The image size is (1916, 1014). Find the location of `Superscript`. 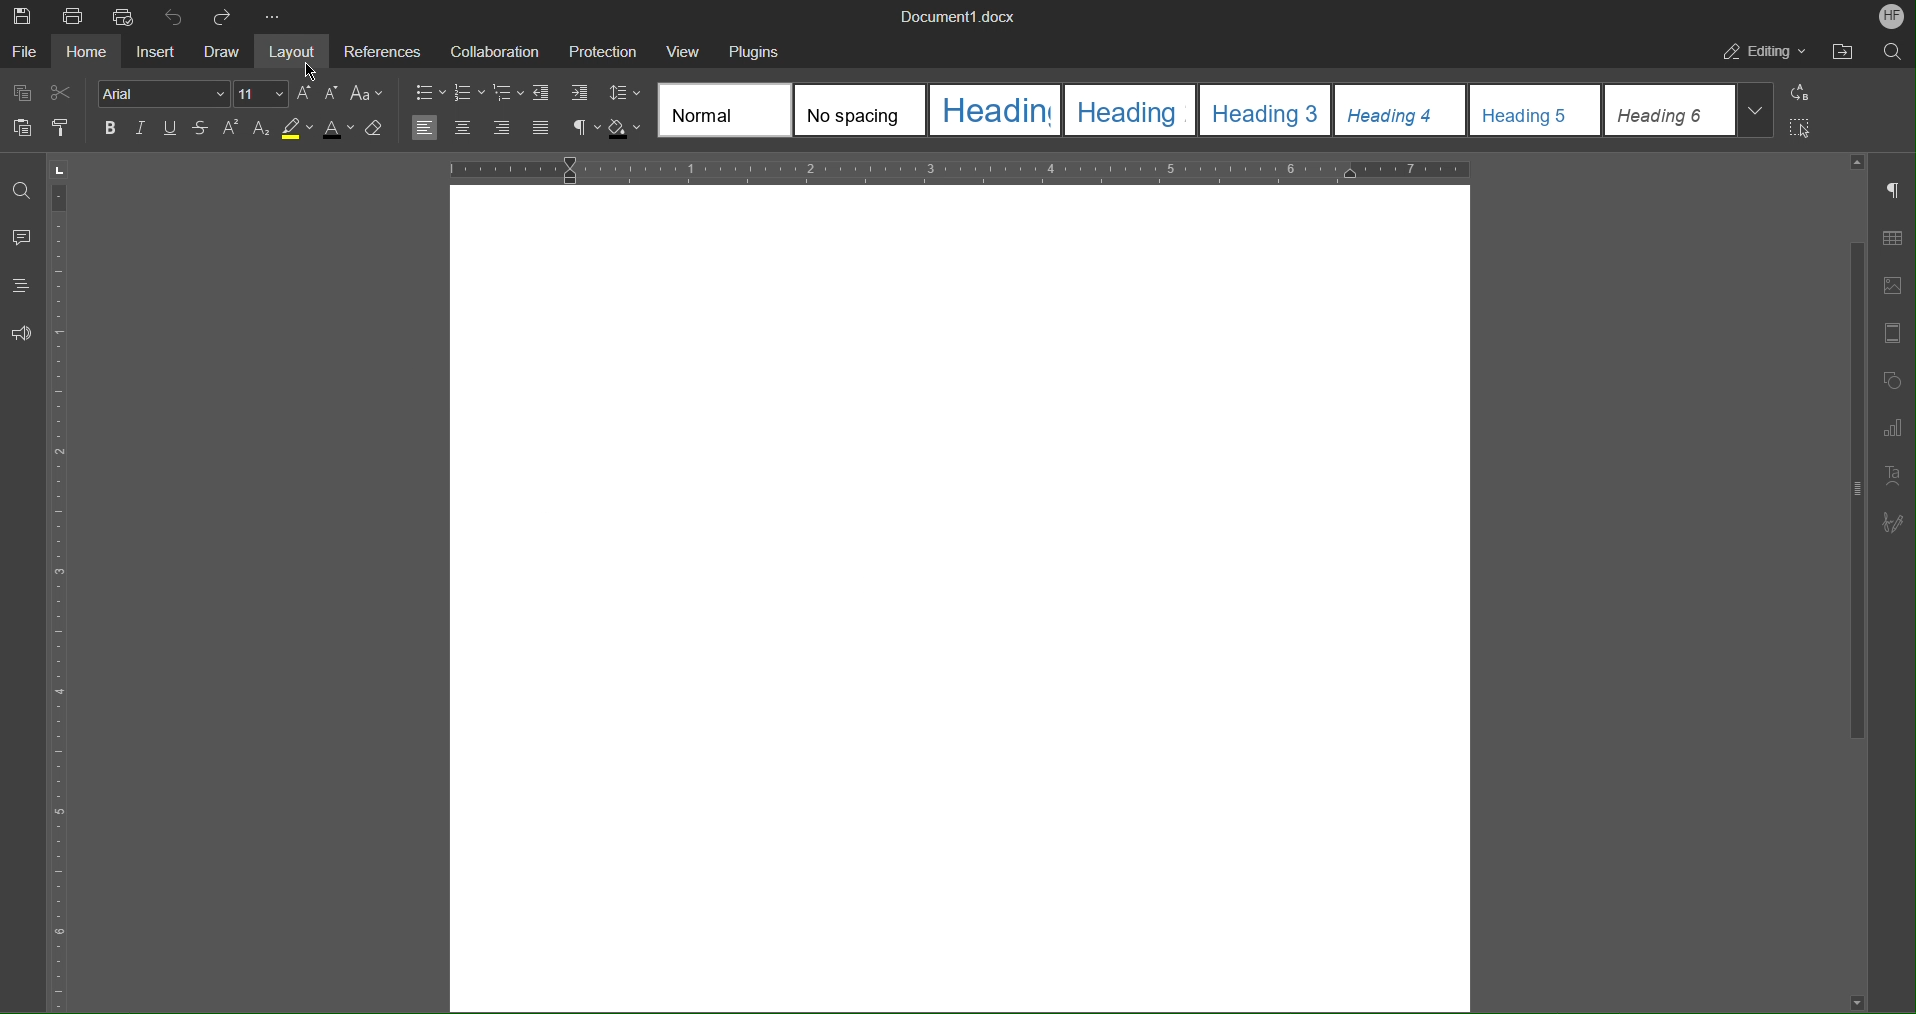

Superscript is located at coordinates (231, 129).